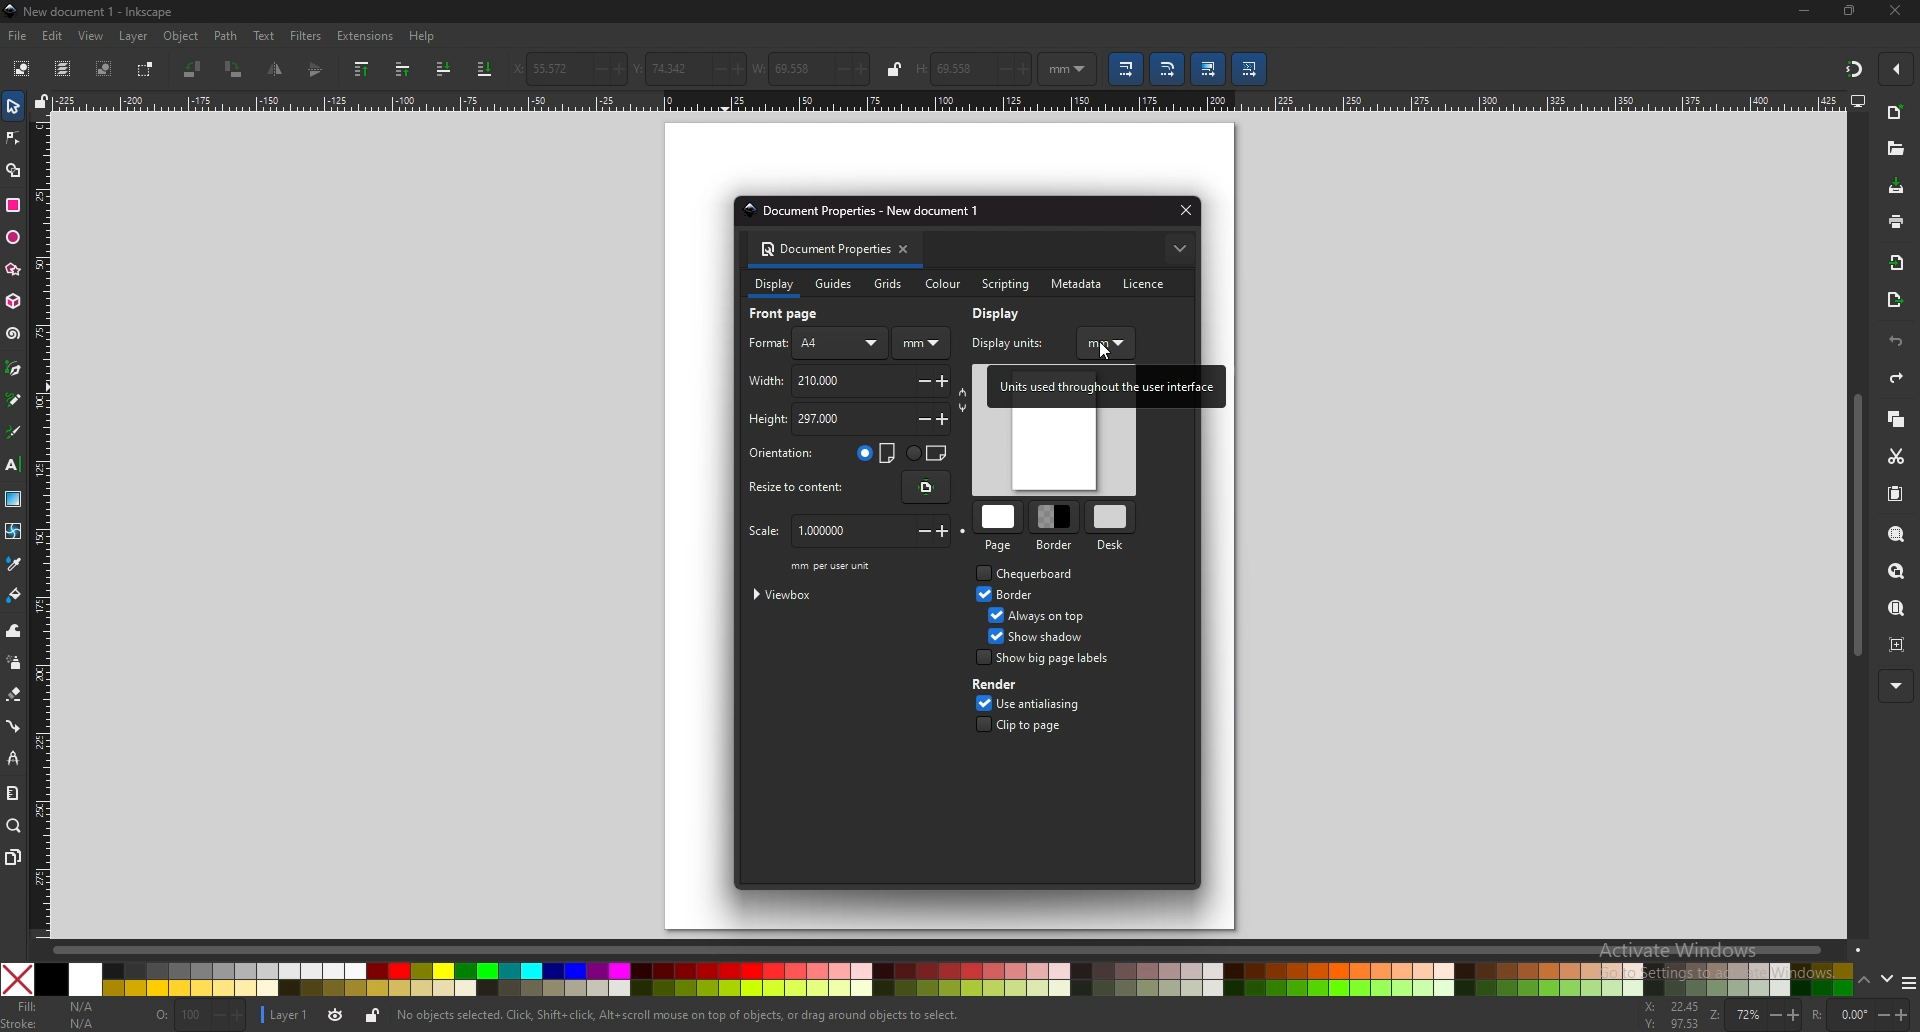 Image resolution: width=1920 pixels, height=1032 pixels. I want to click on flip vertical, so click(314, 71).